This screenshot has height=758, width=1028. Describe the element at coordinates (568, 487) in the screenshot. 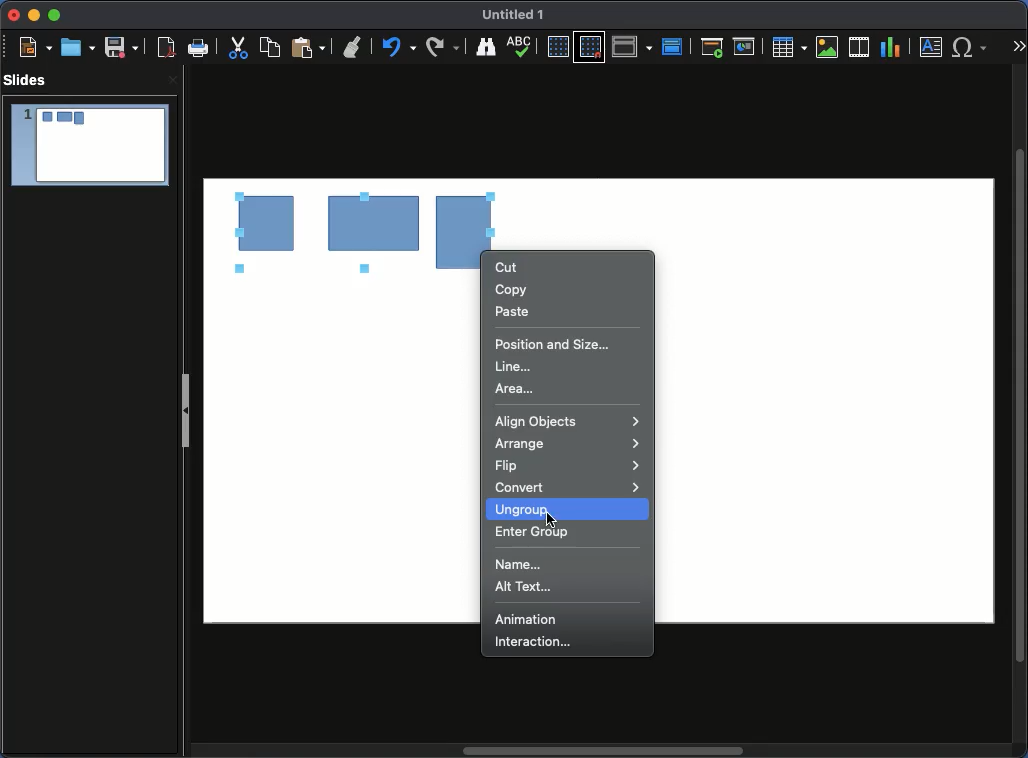

I see `Convert` at that location.